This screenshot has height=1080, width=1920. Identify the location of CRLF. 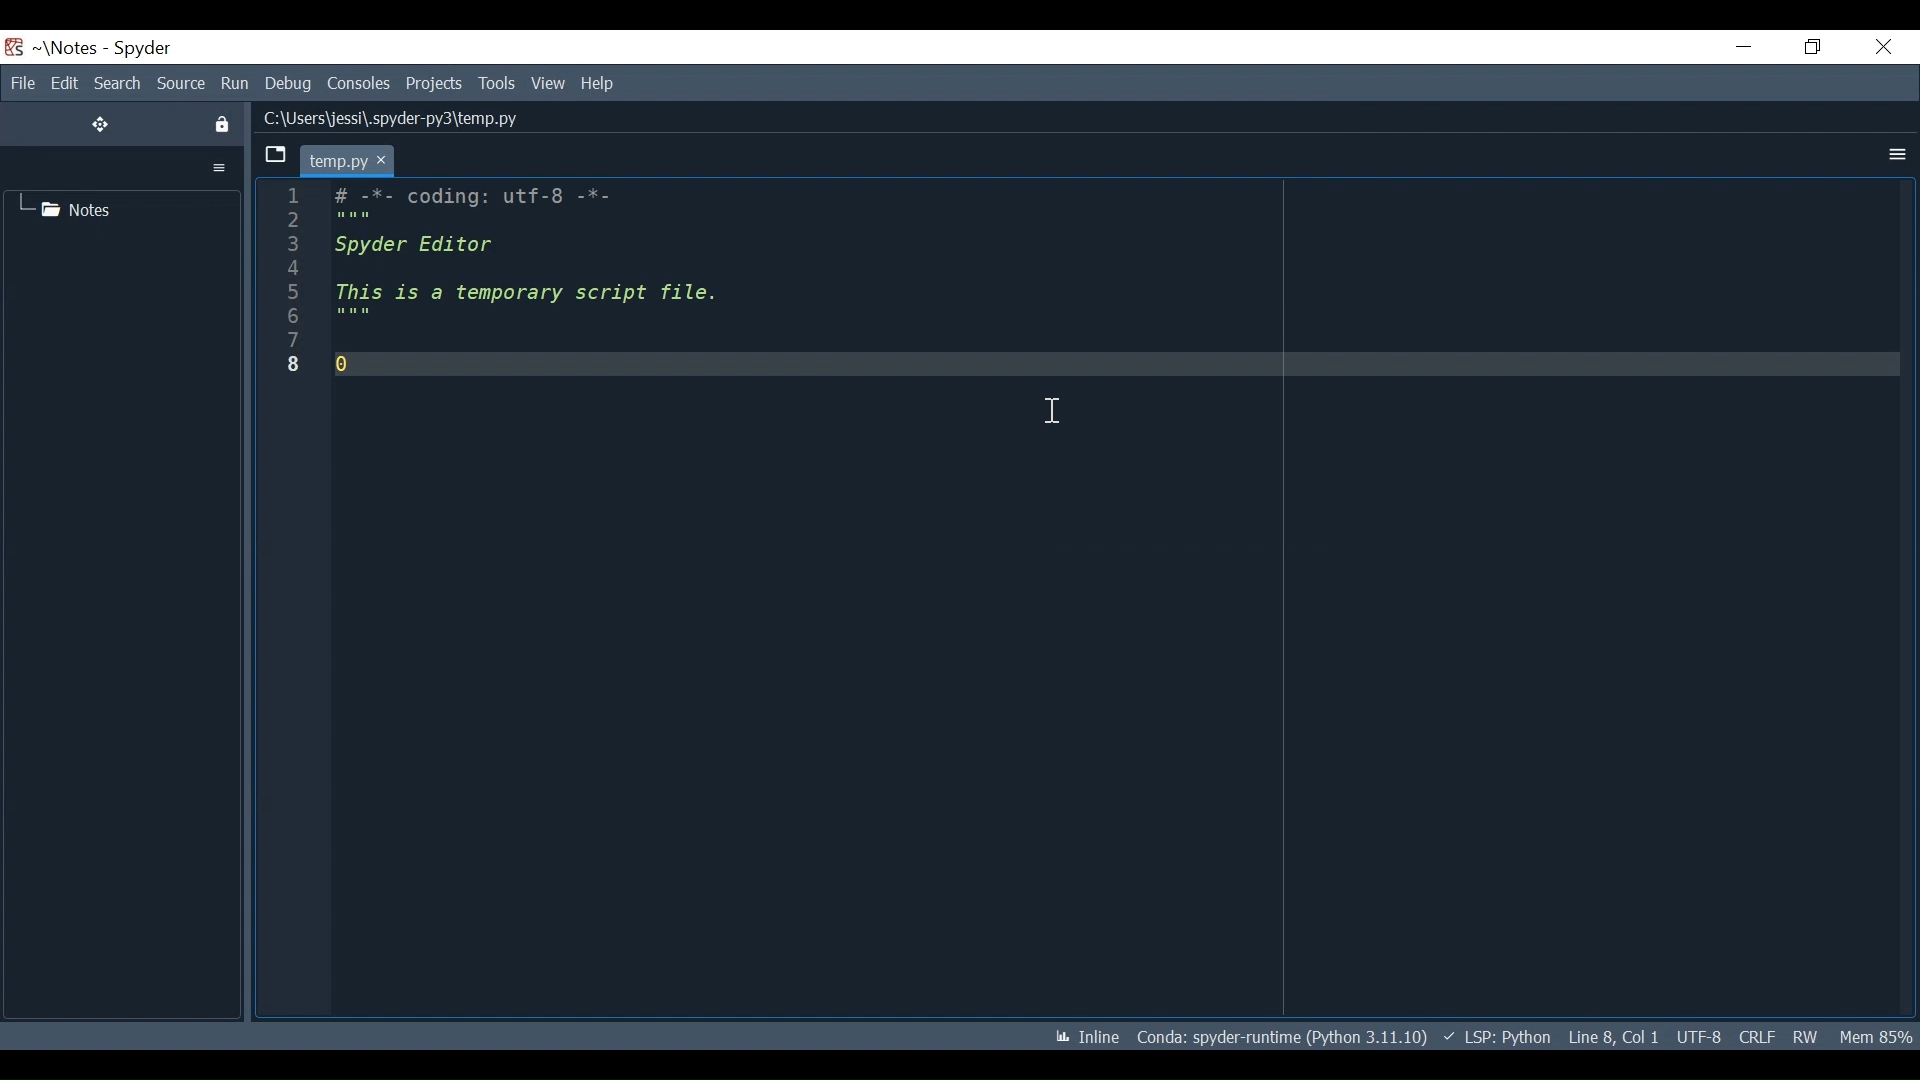
(1754, 1036).